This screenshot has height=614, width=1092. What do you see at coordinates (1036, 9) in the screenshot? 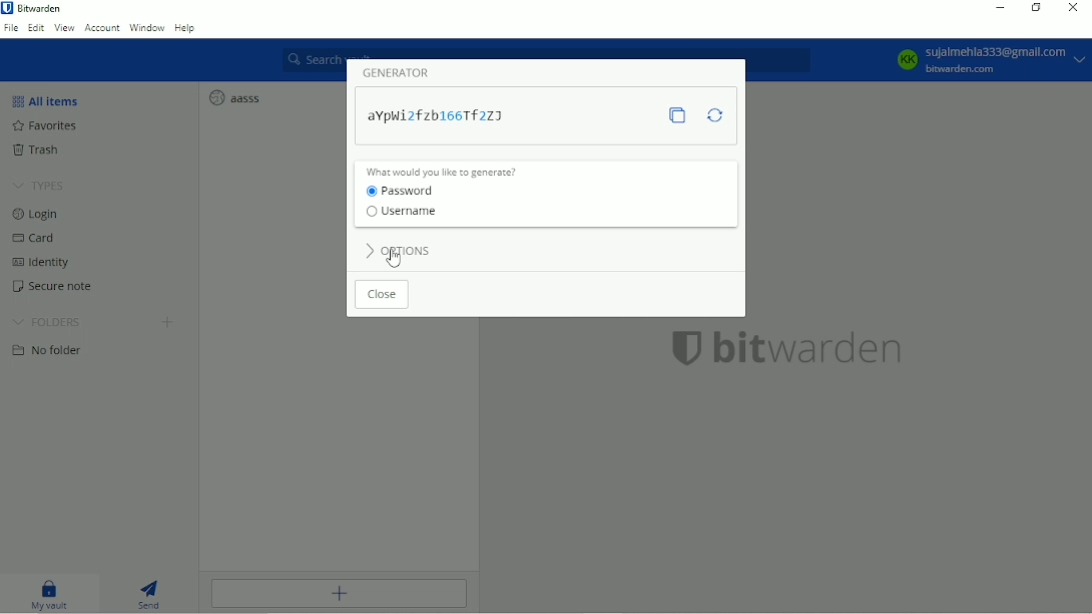
I see `Restore down` at bounding box center [1036, 9].